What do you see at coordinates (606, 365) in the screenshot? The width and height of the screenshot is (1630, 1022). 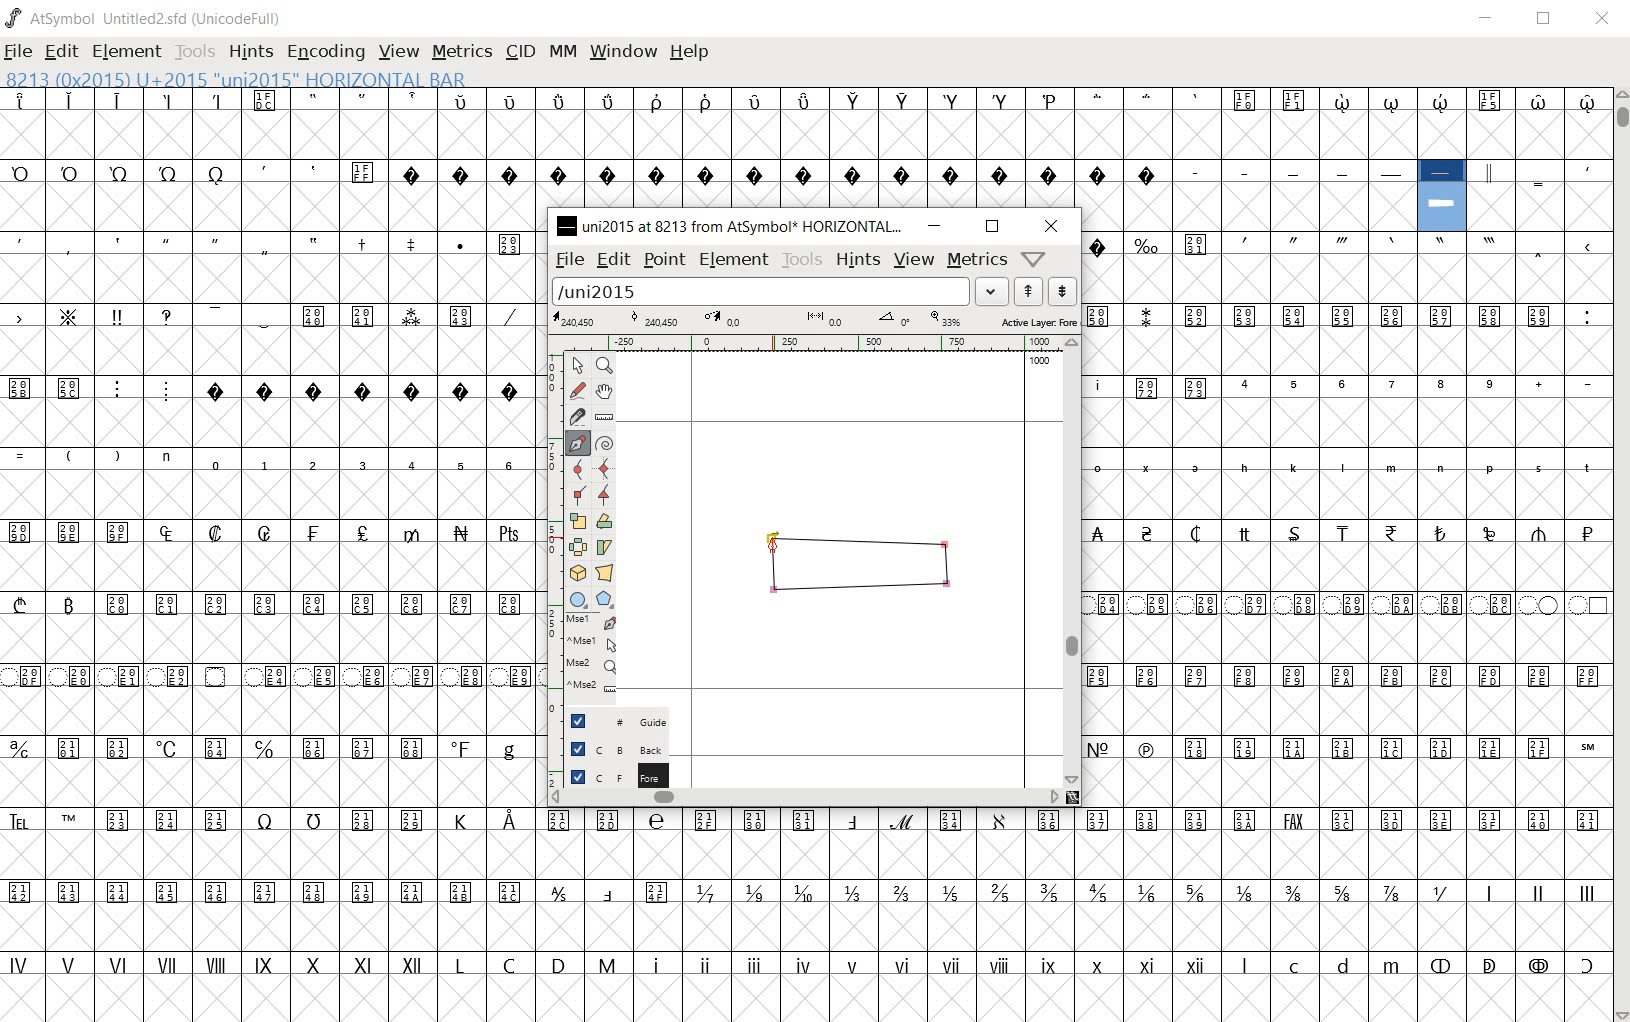 I see `MAGNIFY` at bounding box center [606, 365].